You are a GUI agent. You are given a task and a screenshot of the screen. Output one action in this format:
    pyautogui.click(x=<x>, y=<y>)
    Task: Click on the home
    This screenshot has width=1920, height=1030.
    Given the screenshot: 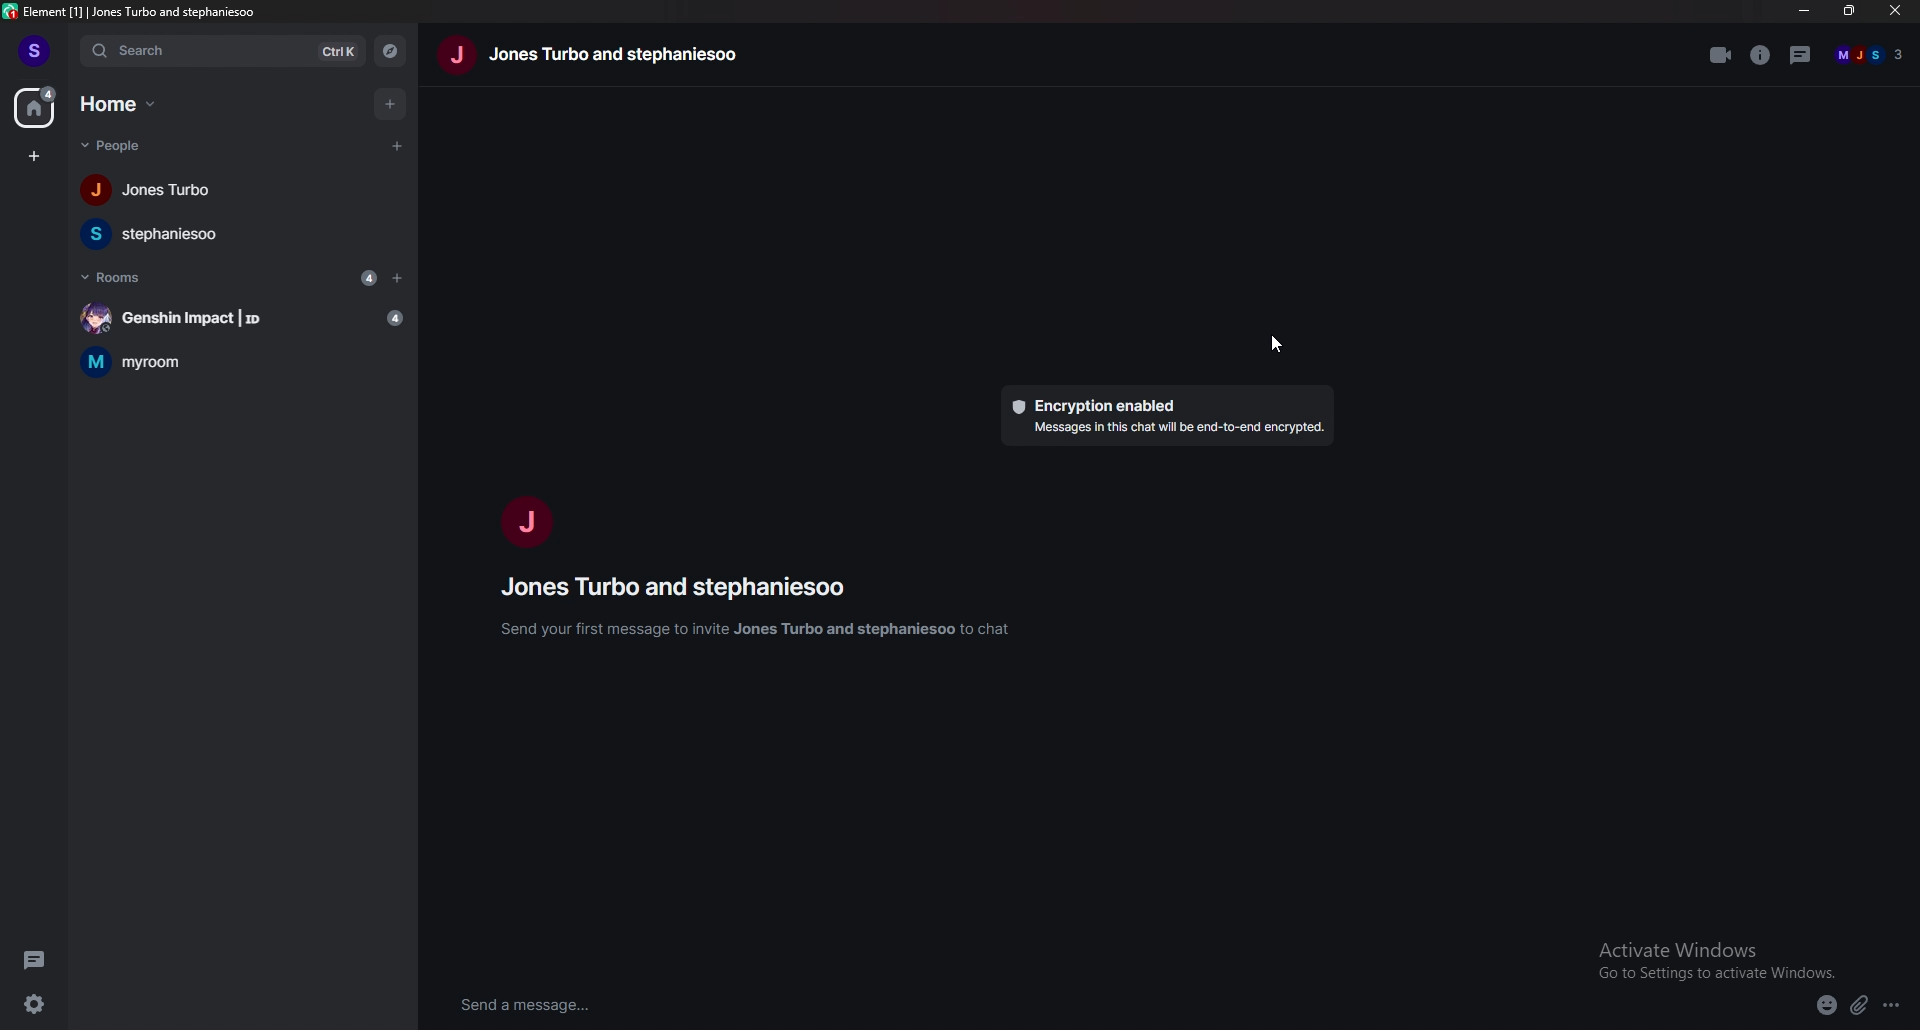 What is the action you would take?
    pyautogui.click(x=35, y=107)
    